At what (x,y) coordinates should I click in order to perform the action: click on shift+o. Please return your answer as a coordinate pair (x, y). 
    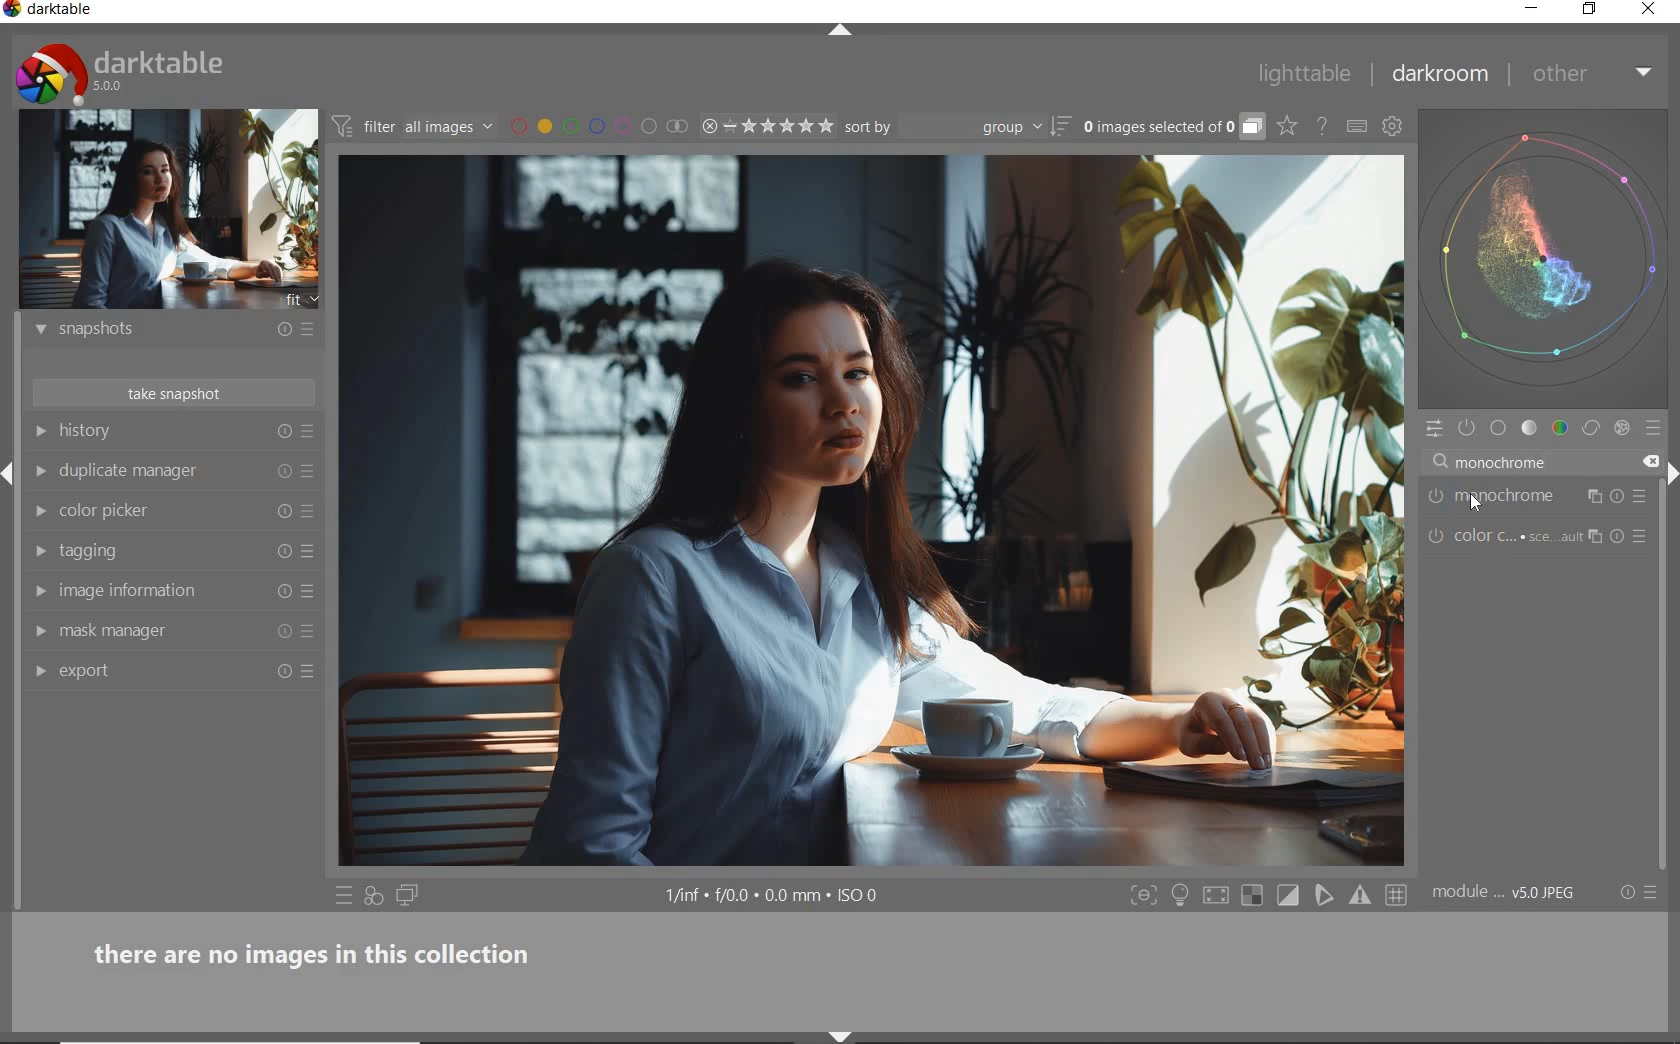
    Looking at the image, I should click on (1251, 897).